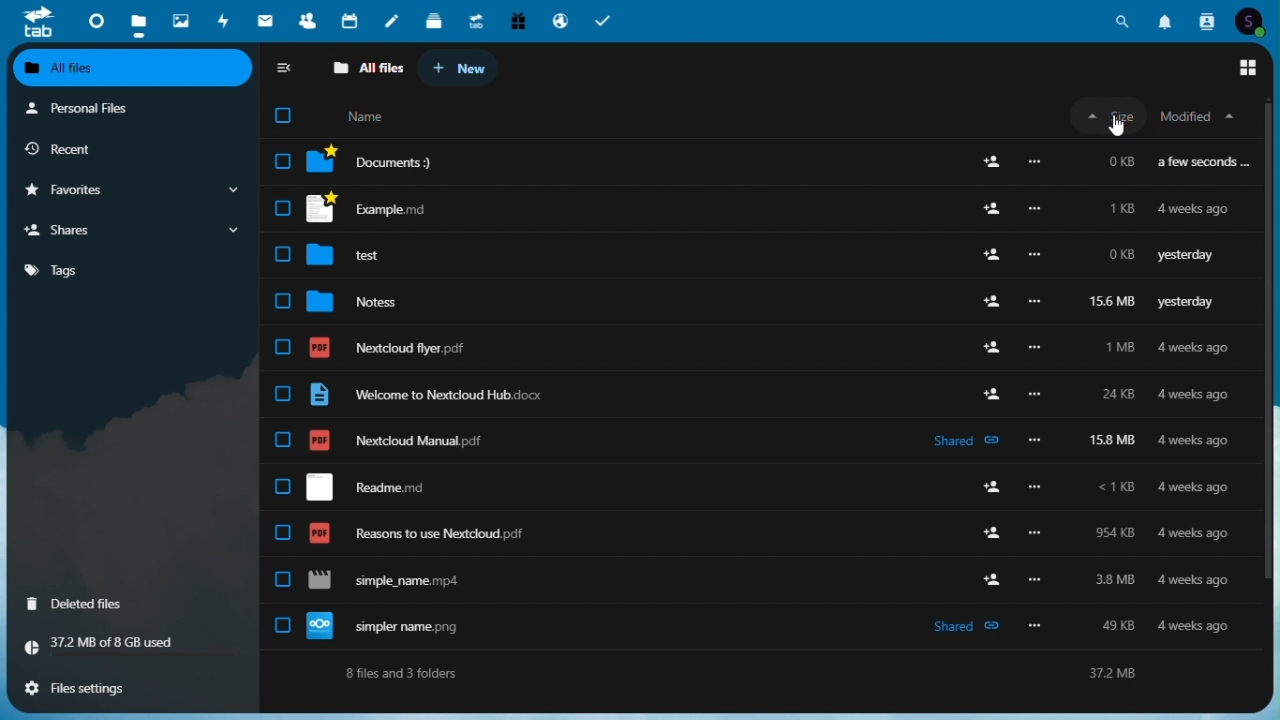  I want to click on switch to grid new, so click(1250, 68).